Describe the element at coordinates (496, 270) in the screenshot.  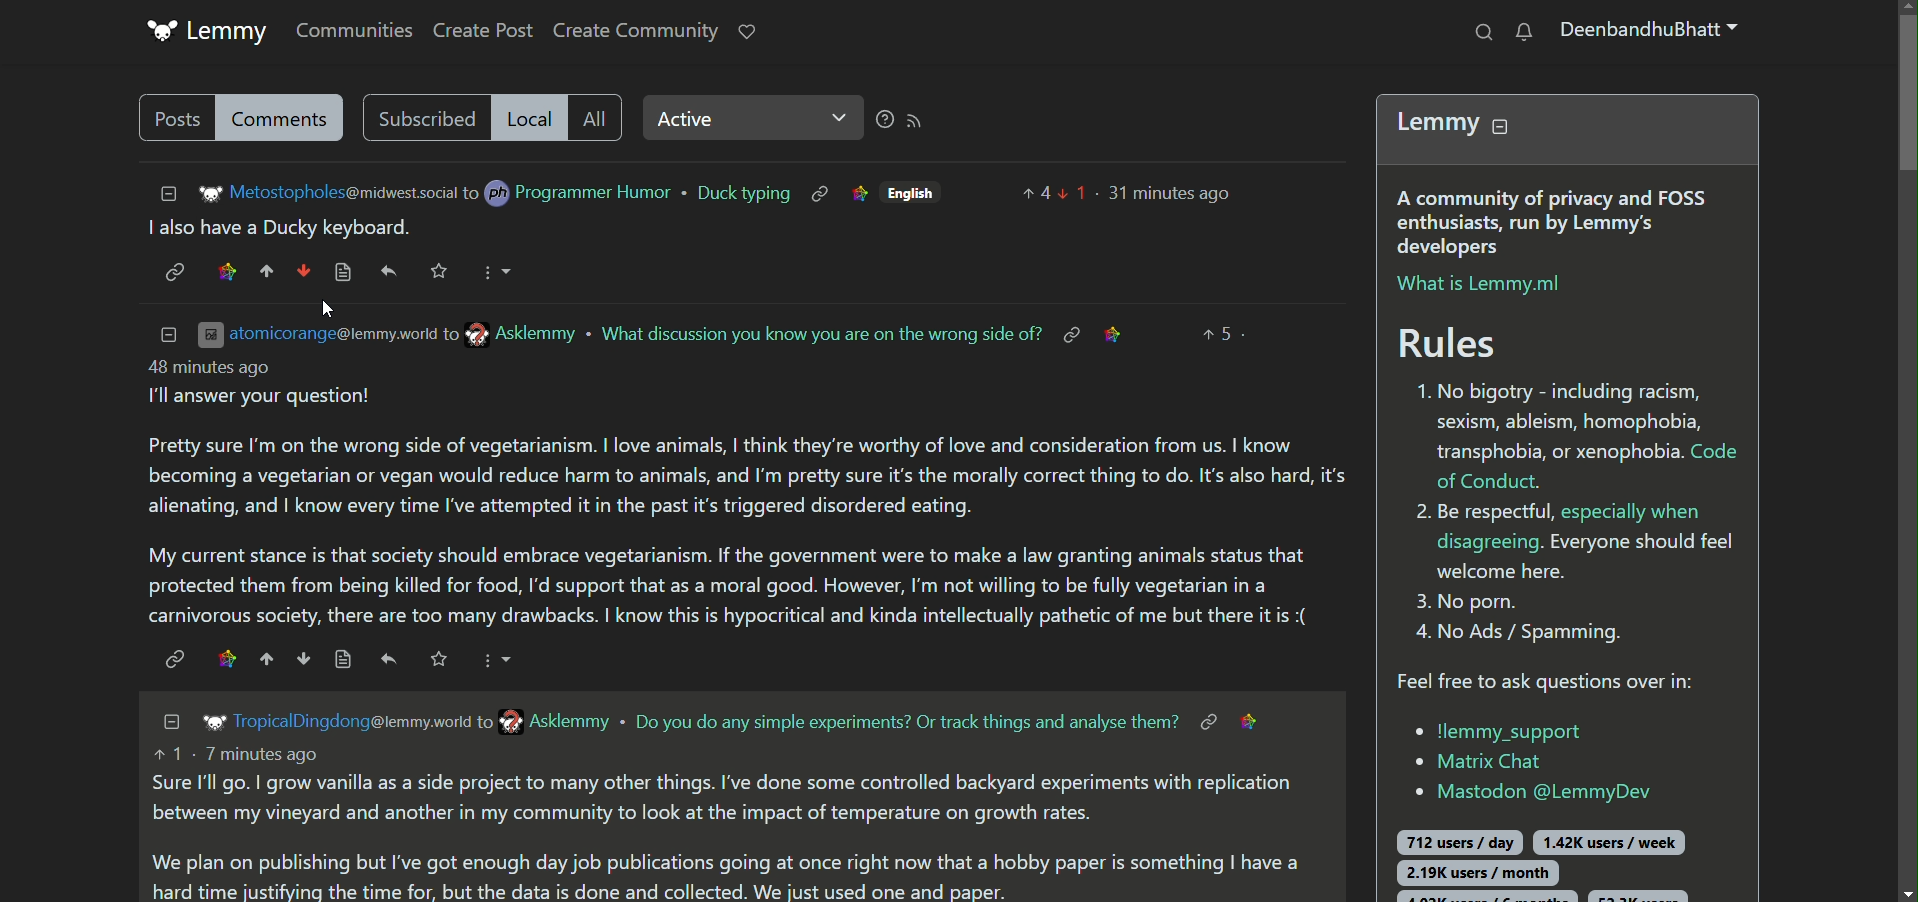
I see `dropdown` at that location.